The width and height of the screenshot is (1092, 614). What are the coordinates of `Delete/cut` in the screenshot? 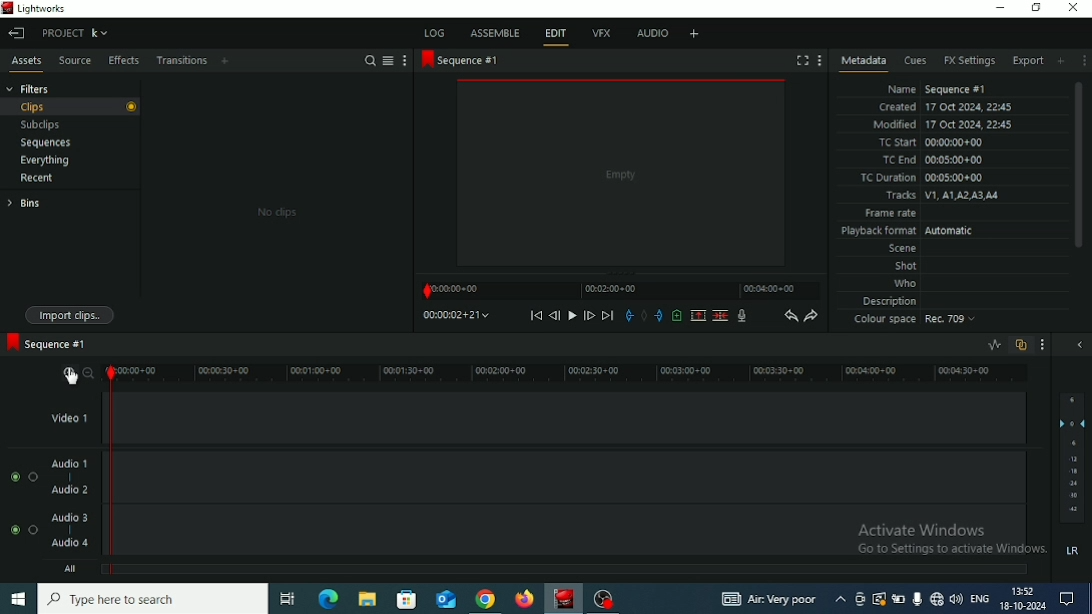 It's located at (721, 316).